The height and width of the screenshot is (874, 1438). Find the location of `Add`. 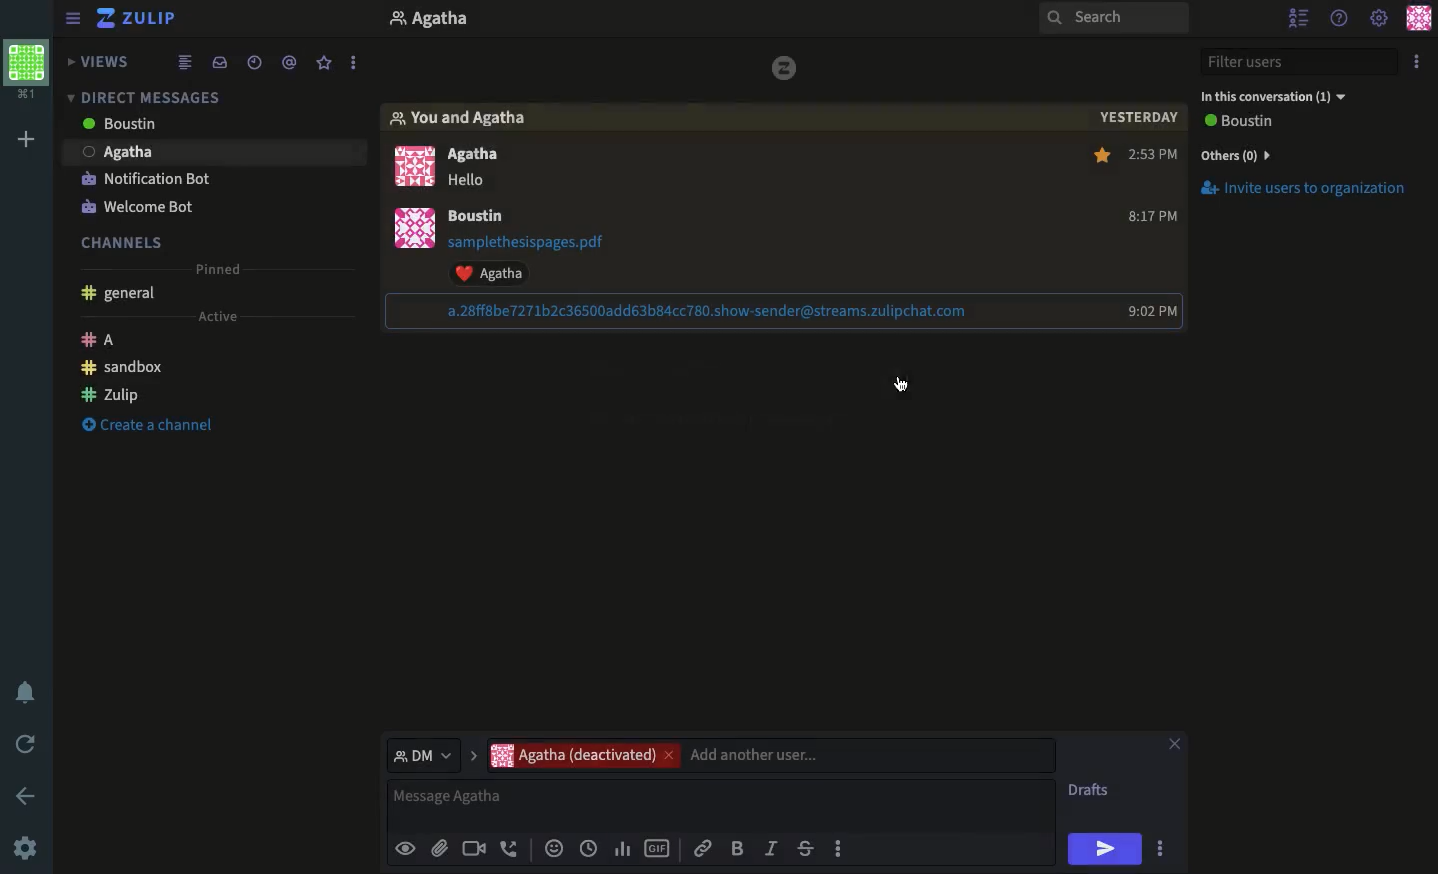

Add is located at coordinates (26, 142).